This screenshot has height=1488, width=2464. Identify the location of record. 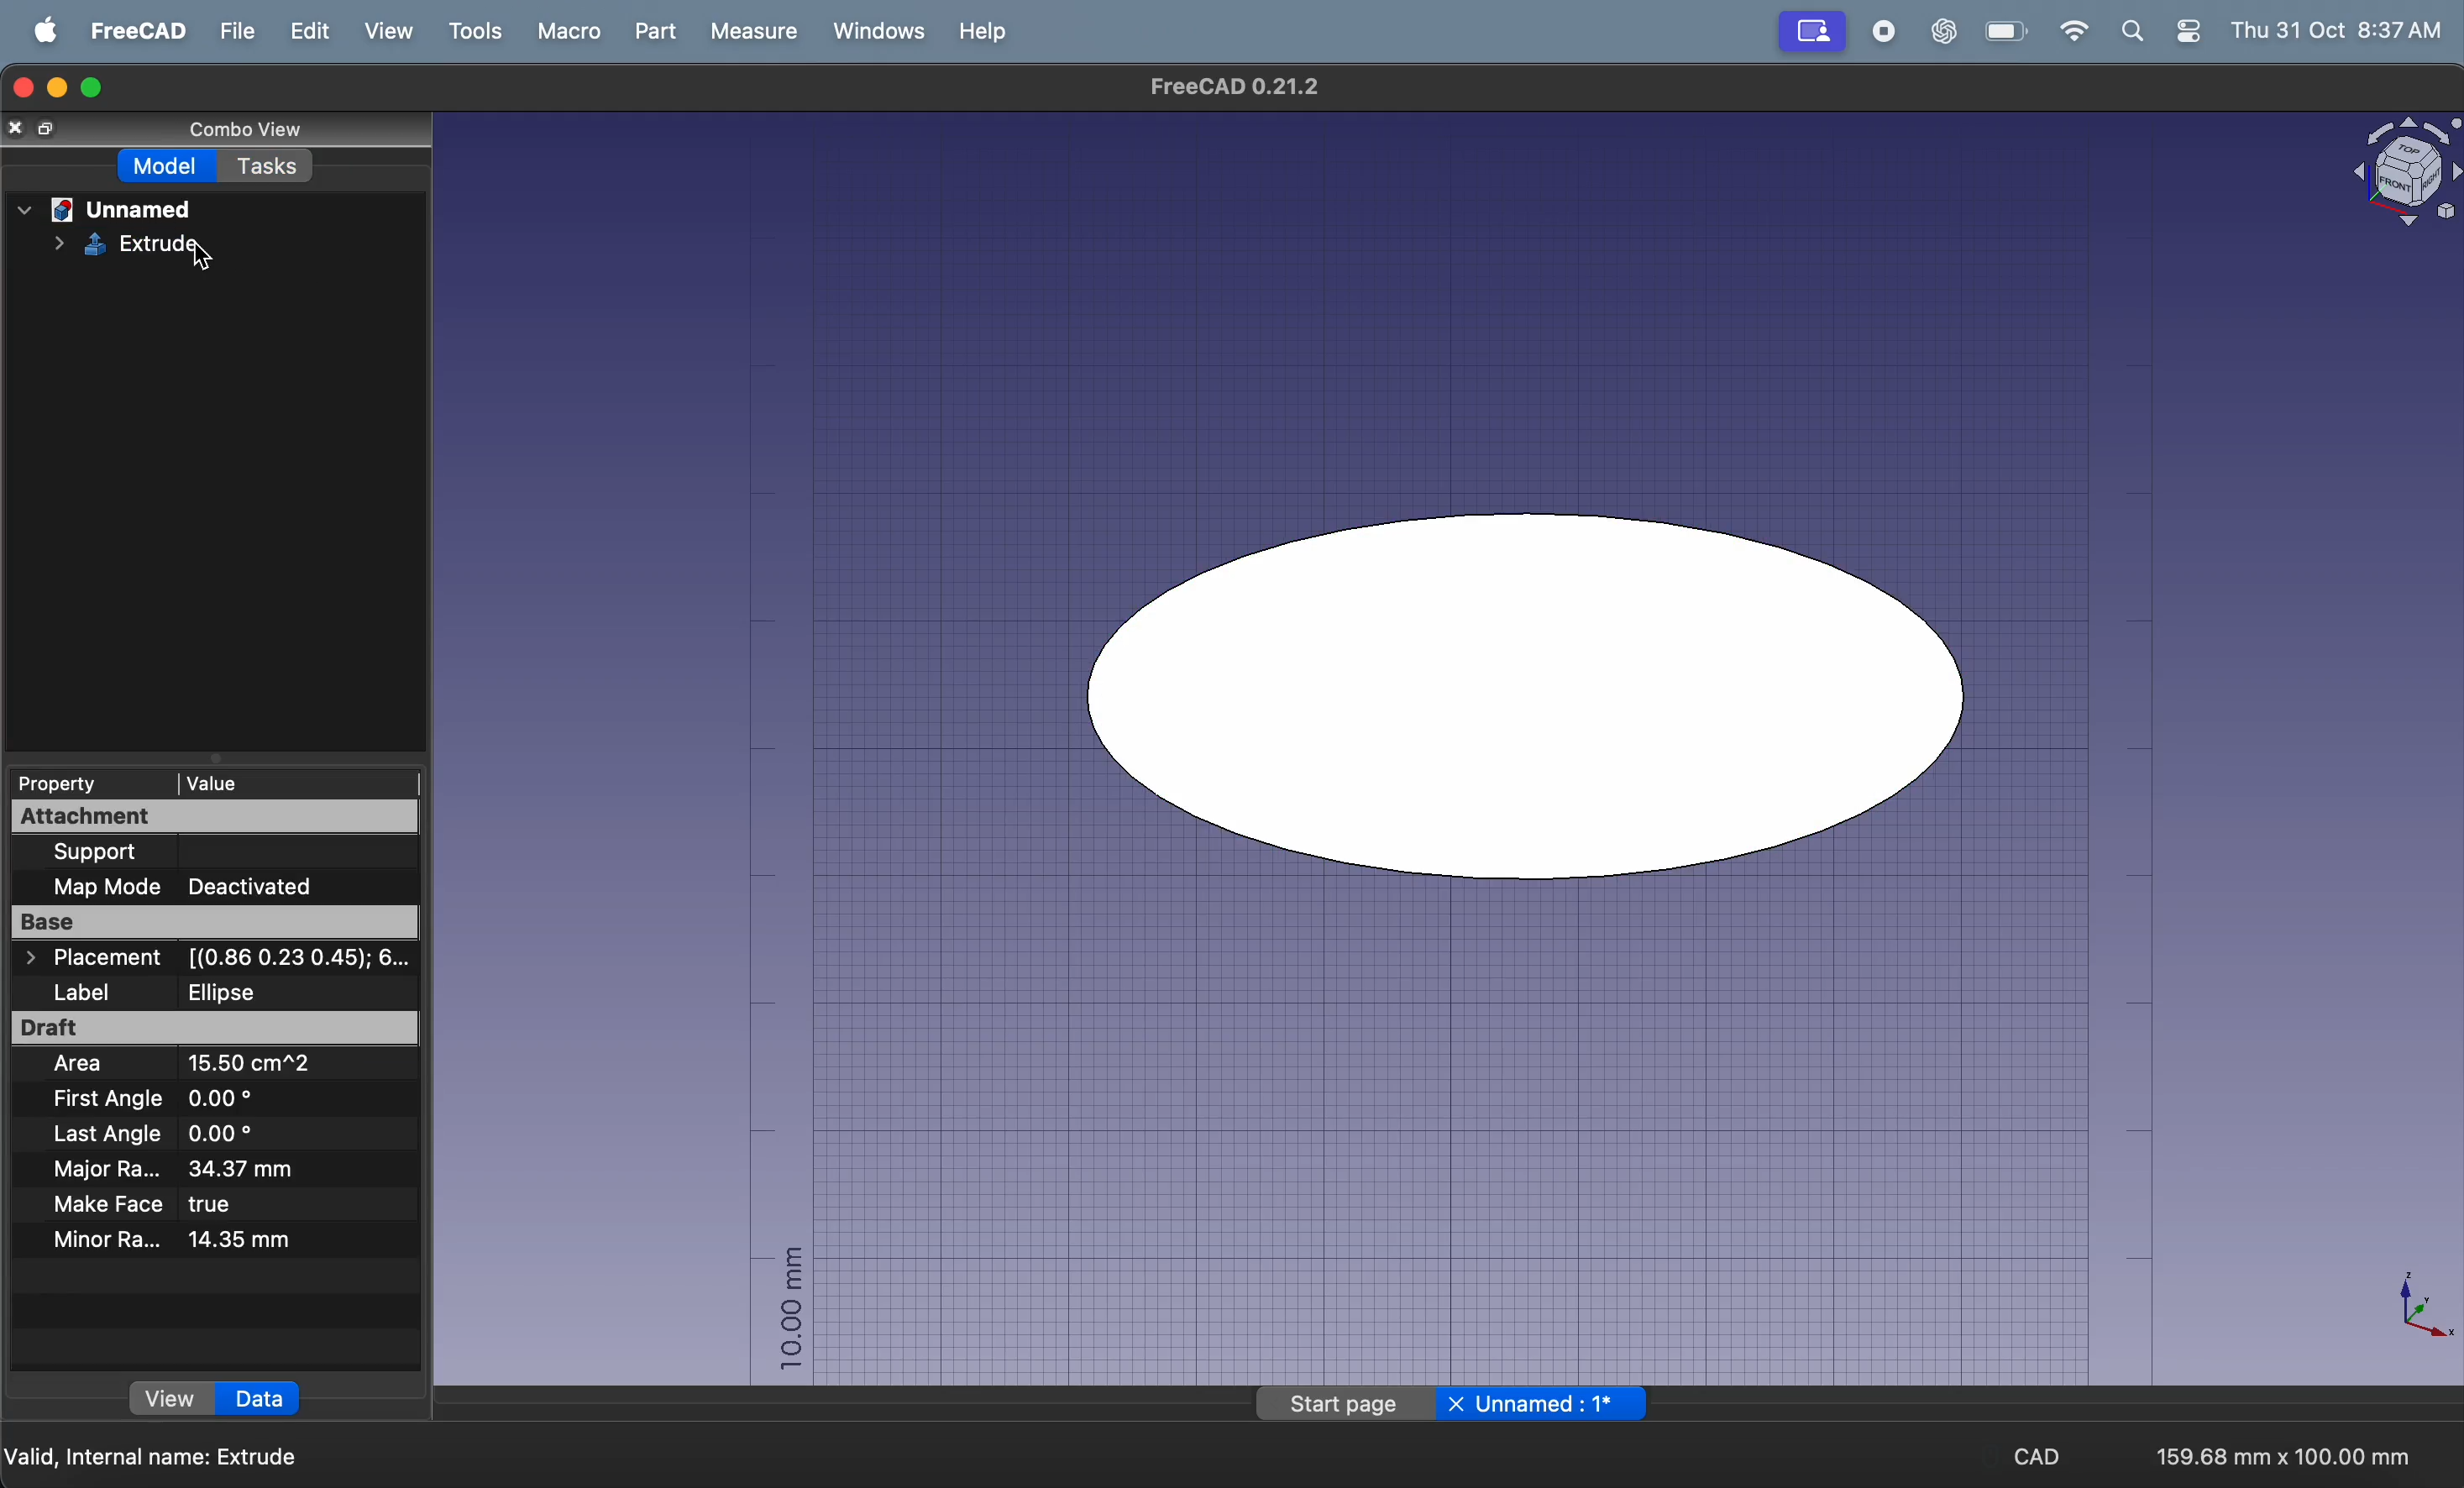
(1879, 34).